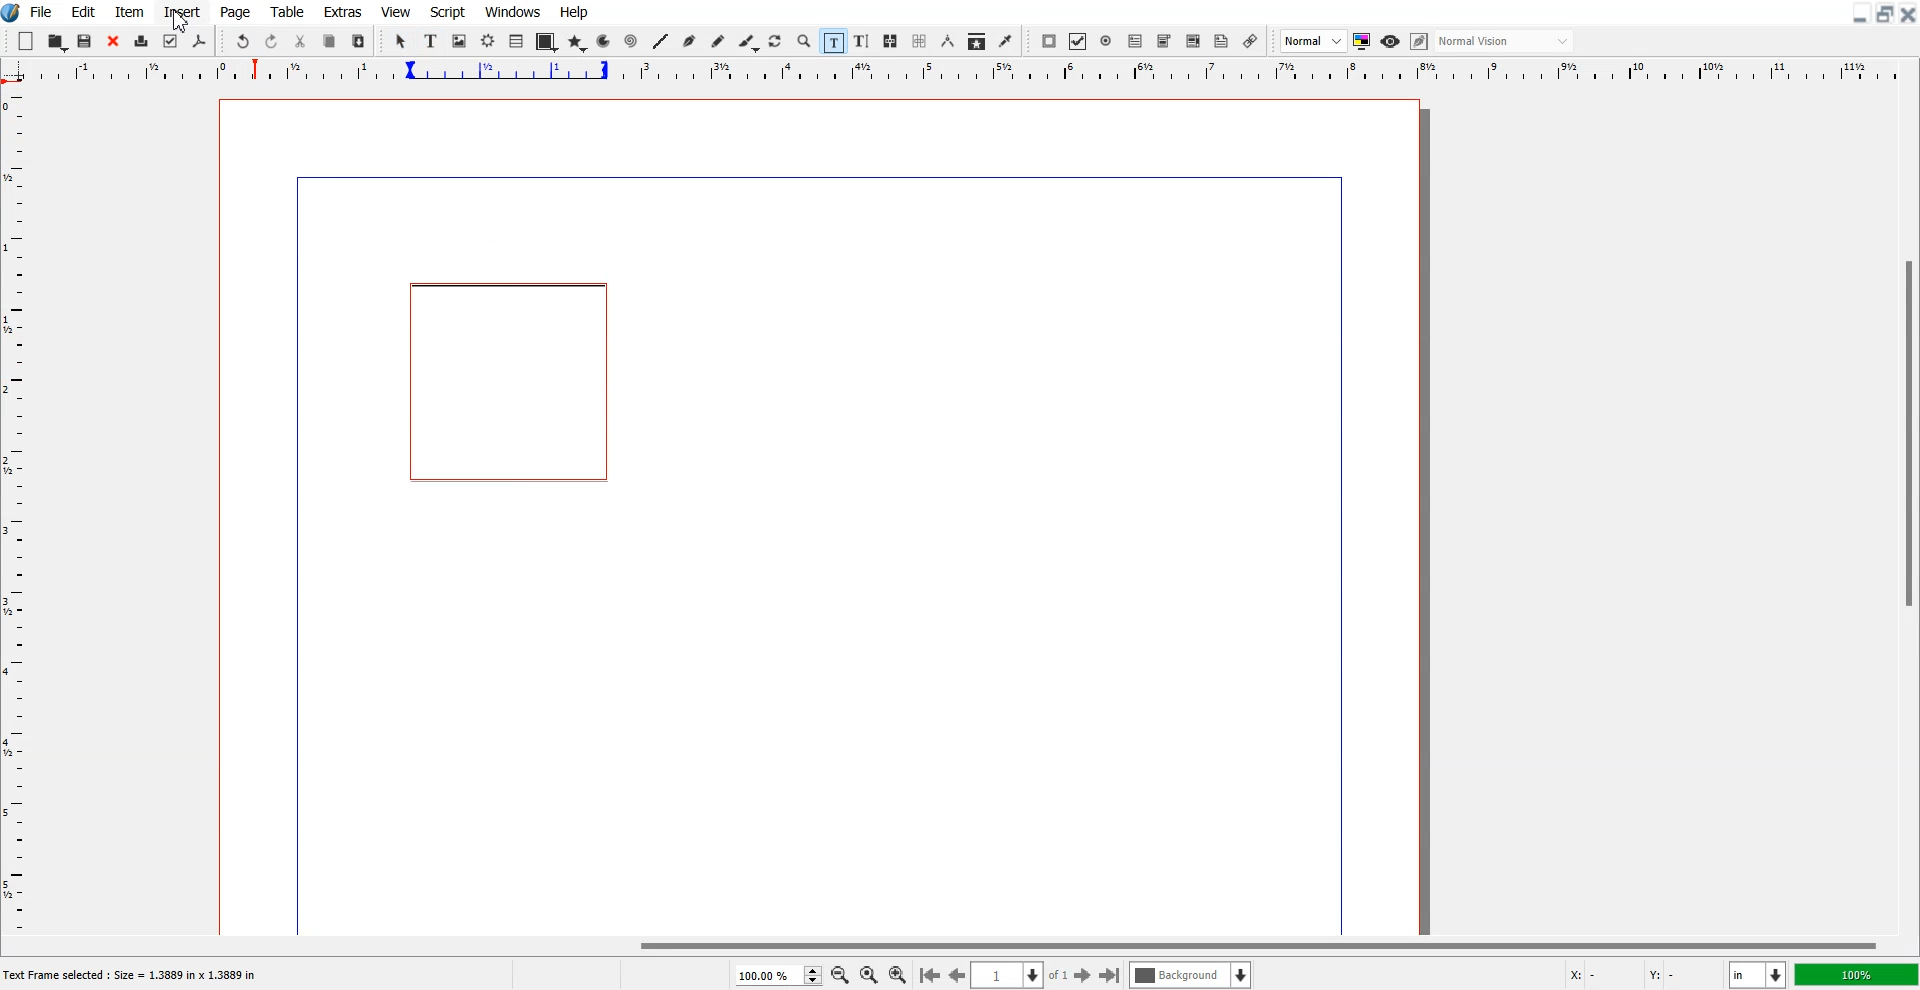 Image resolution: width=1920 pixels, height=990 pixels. Describe the element at coordinates (1250, 41) in the screenshot. I see `Link Annotation` at that location.